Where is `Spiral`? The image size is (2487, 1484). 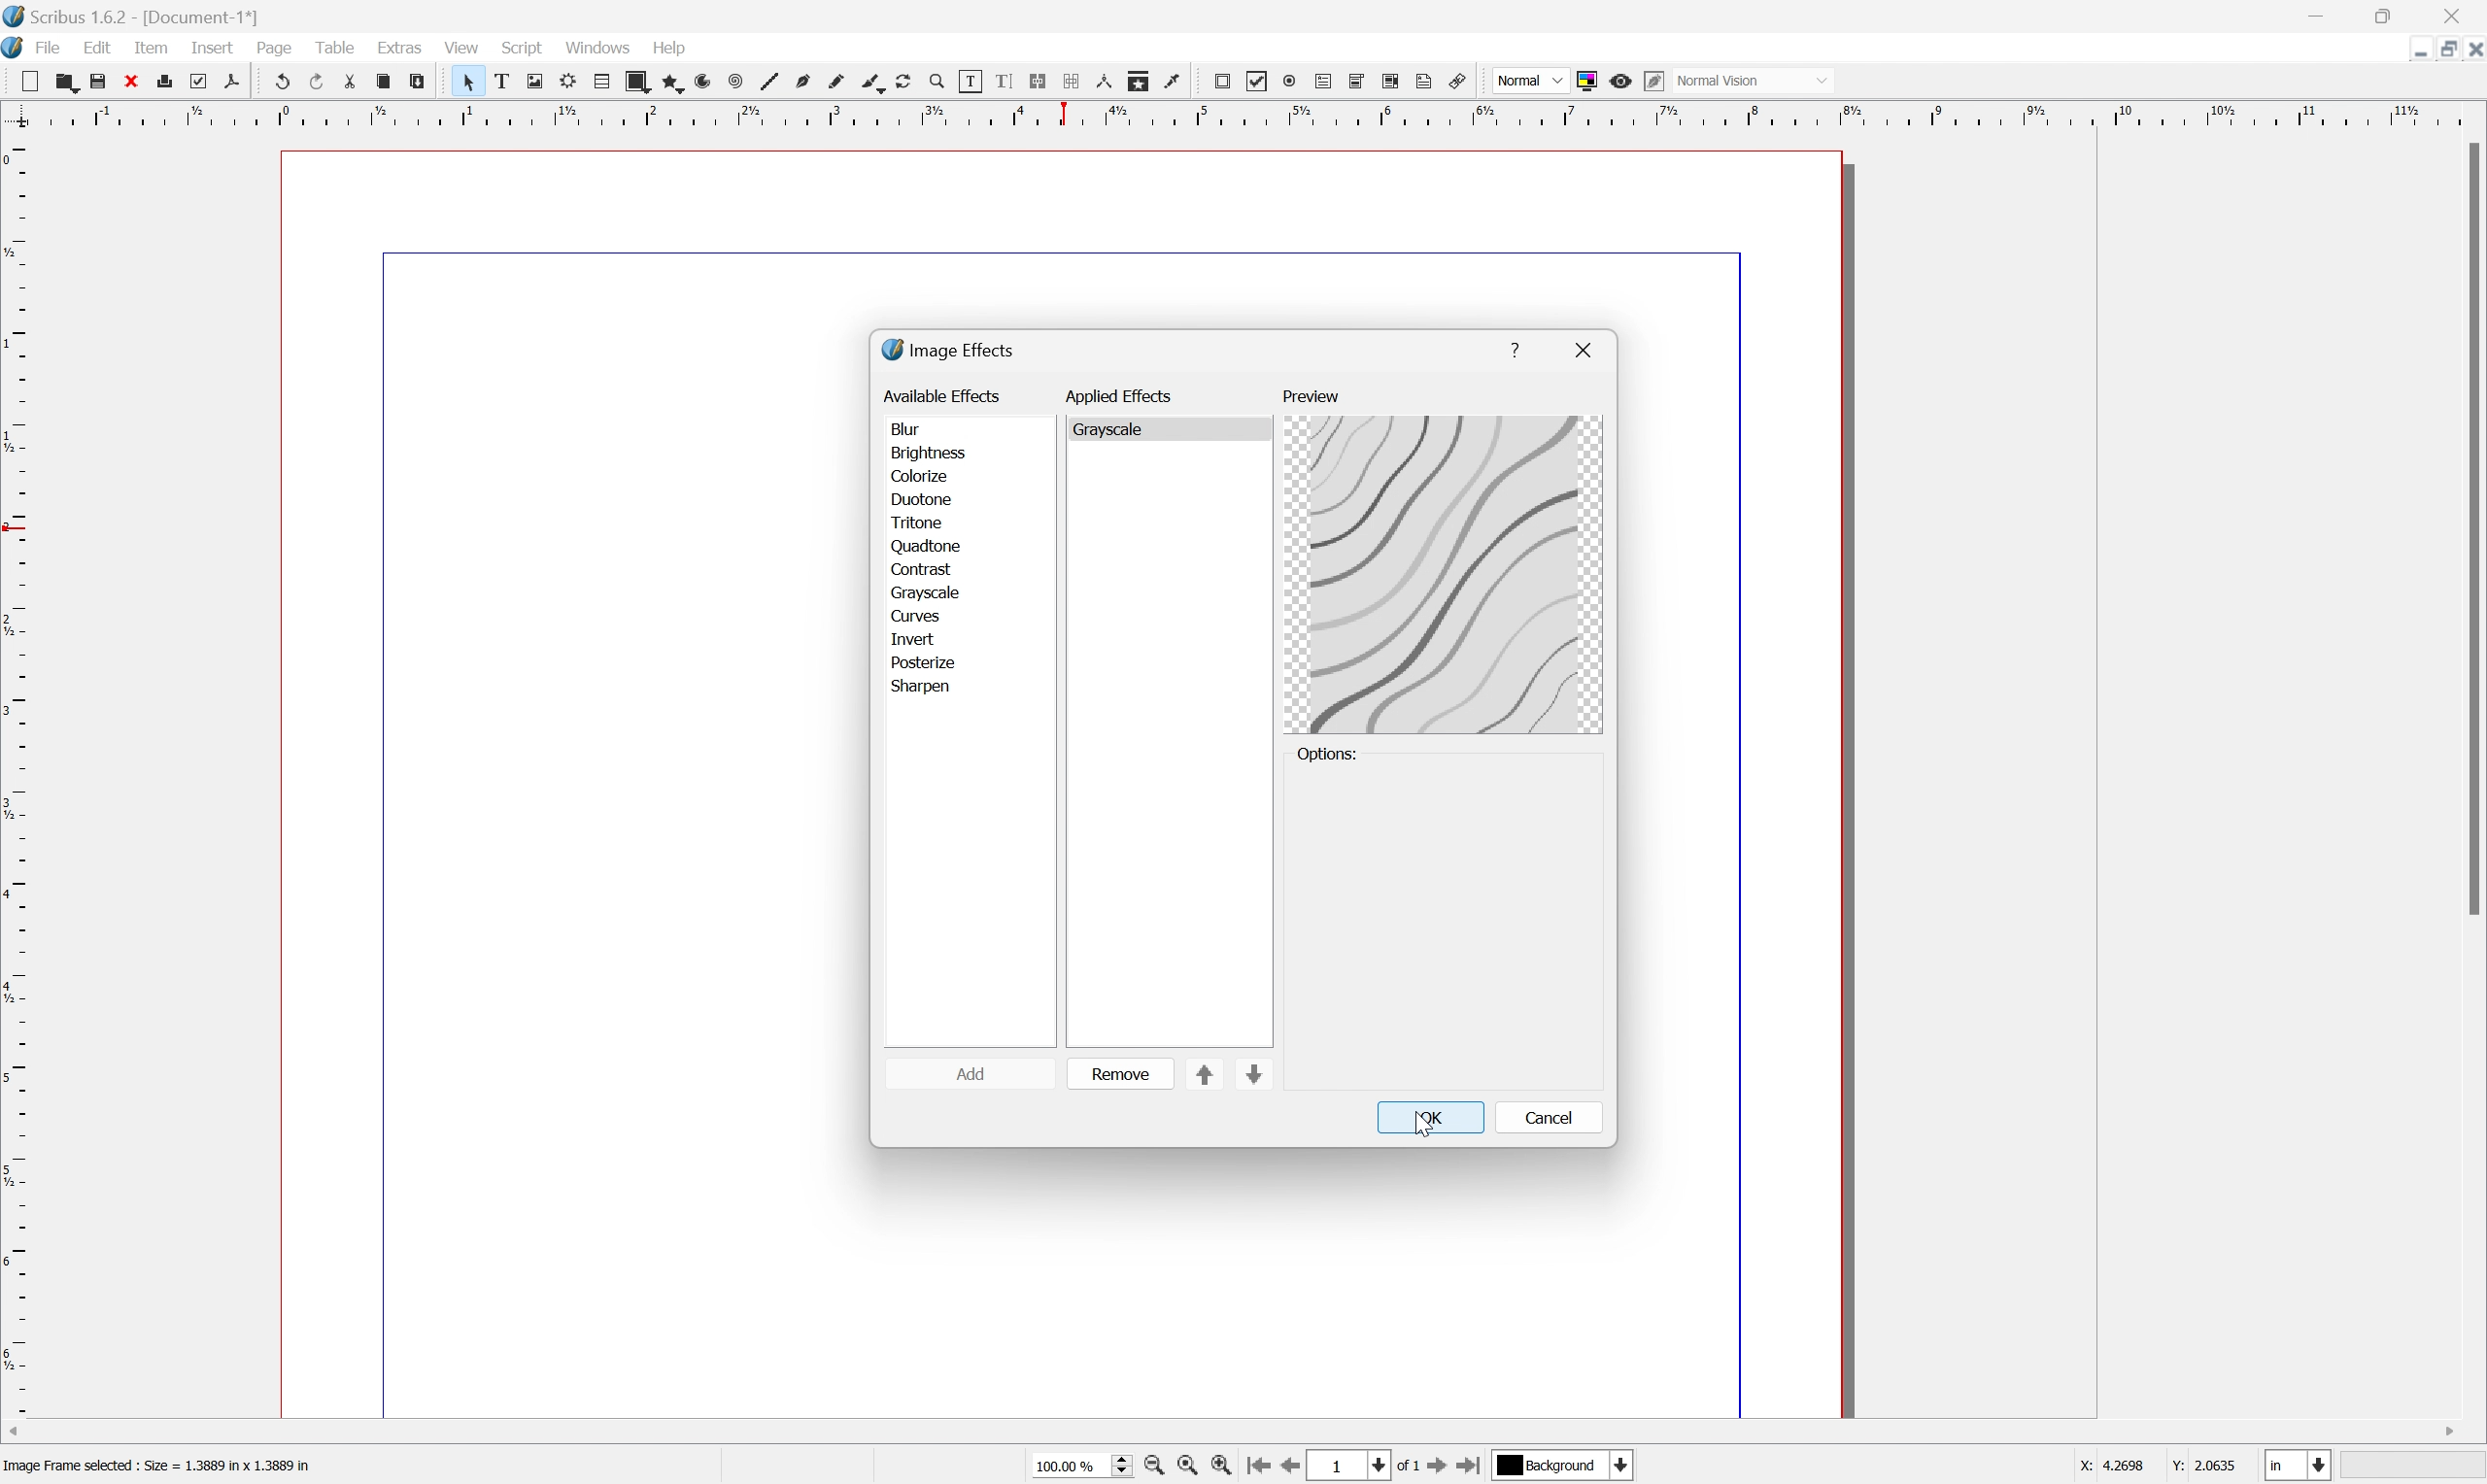
Spiral is located at coordinates (744, 83).